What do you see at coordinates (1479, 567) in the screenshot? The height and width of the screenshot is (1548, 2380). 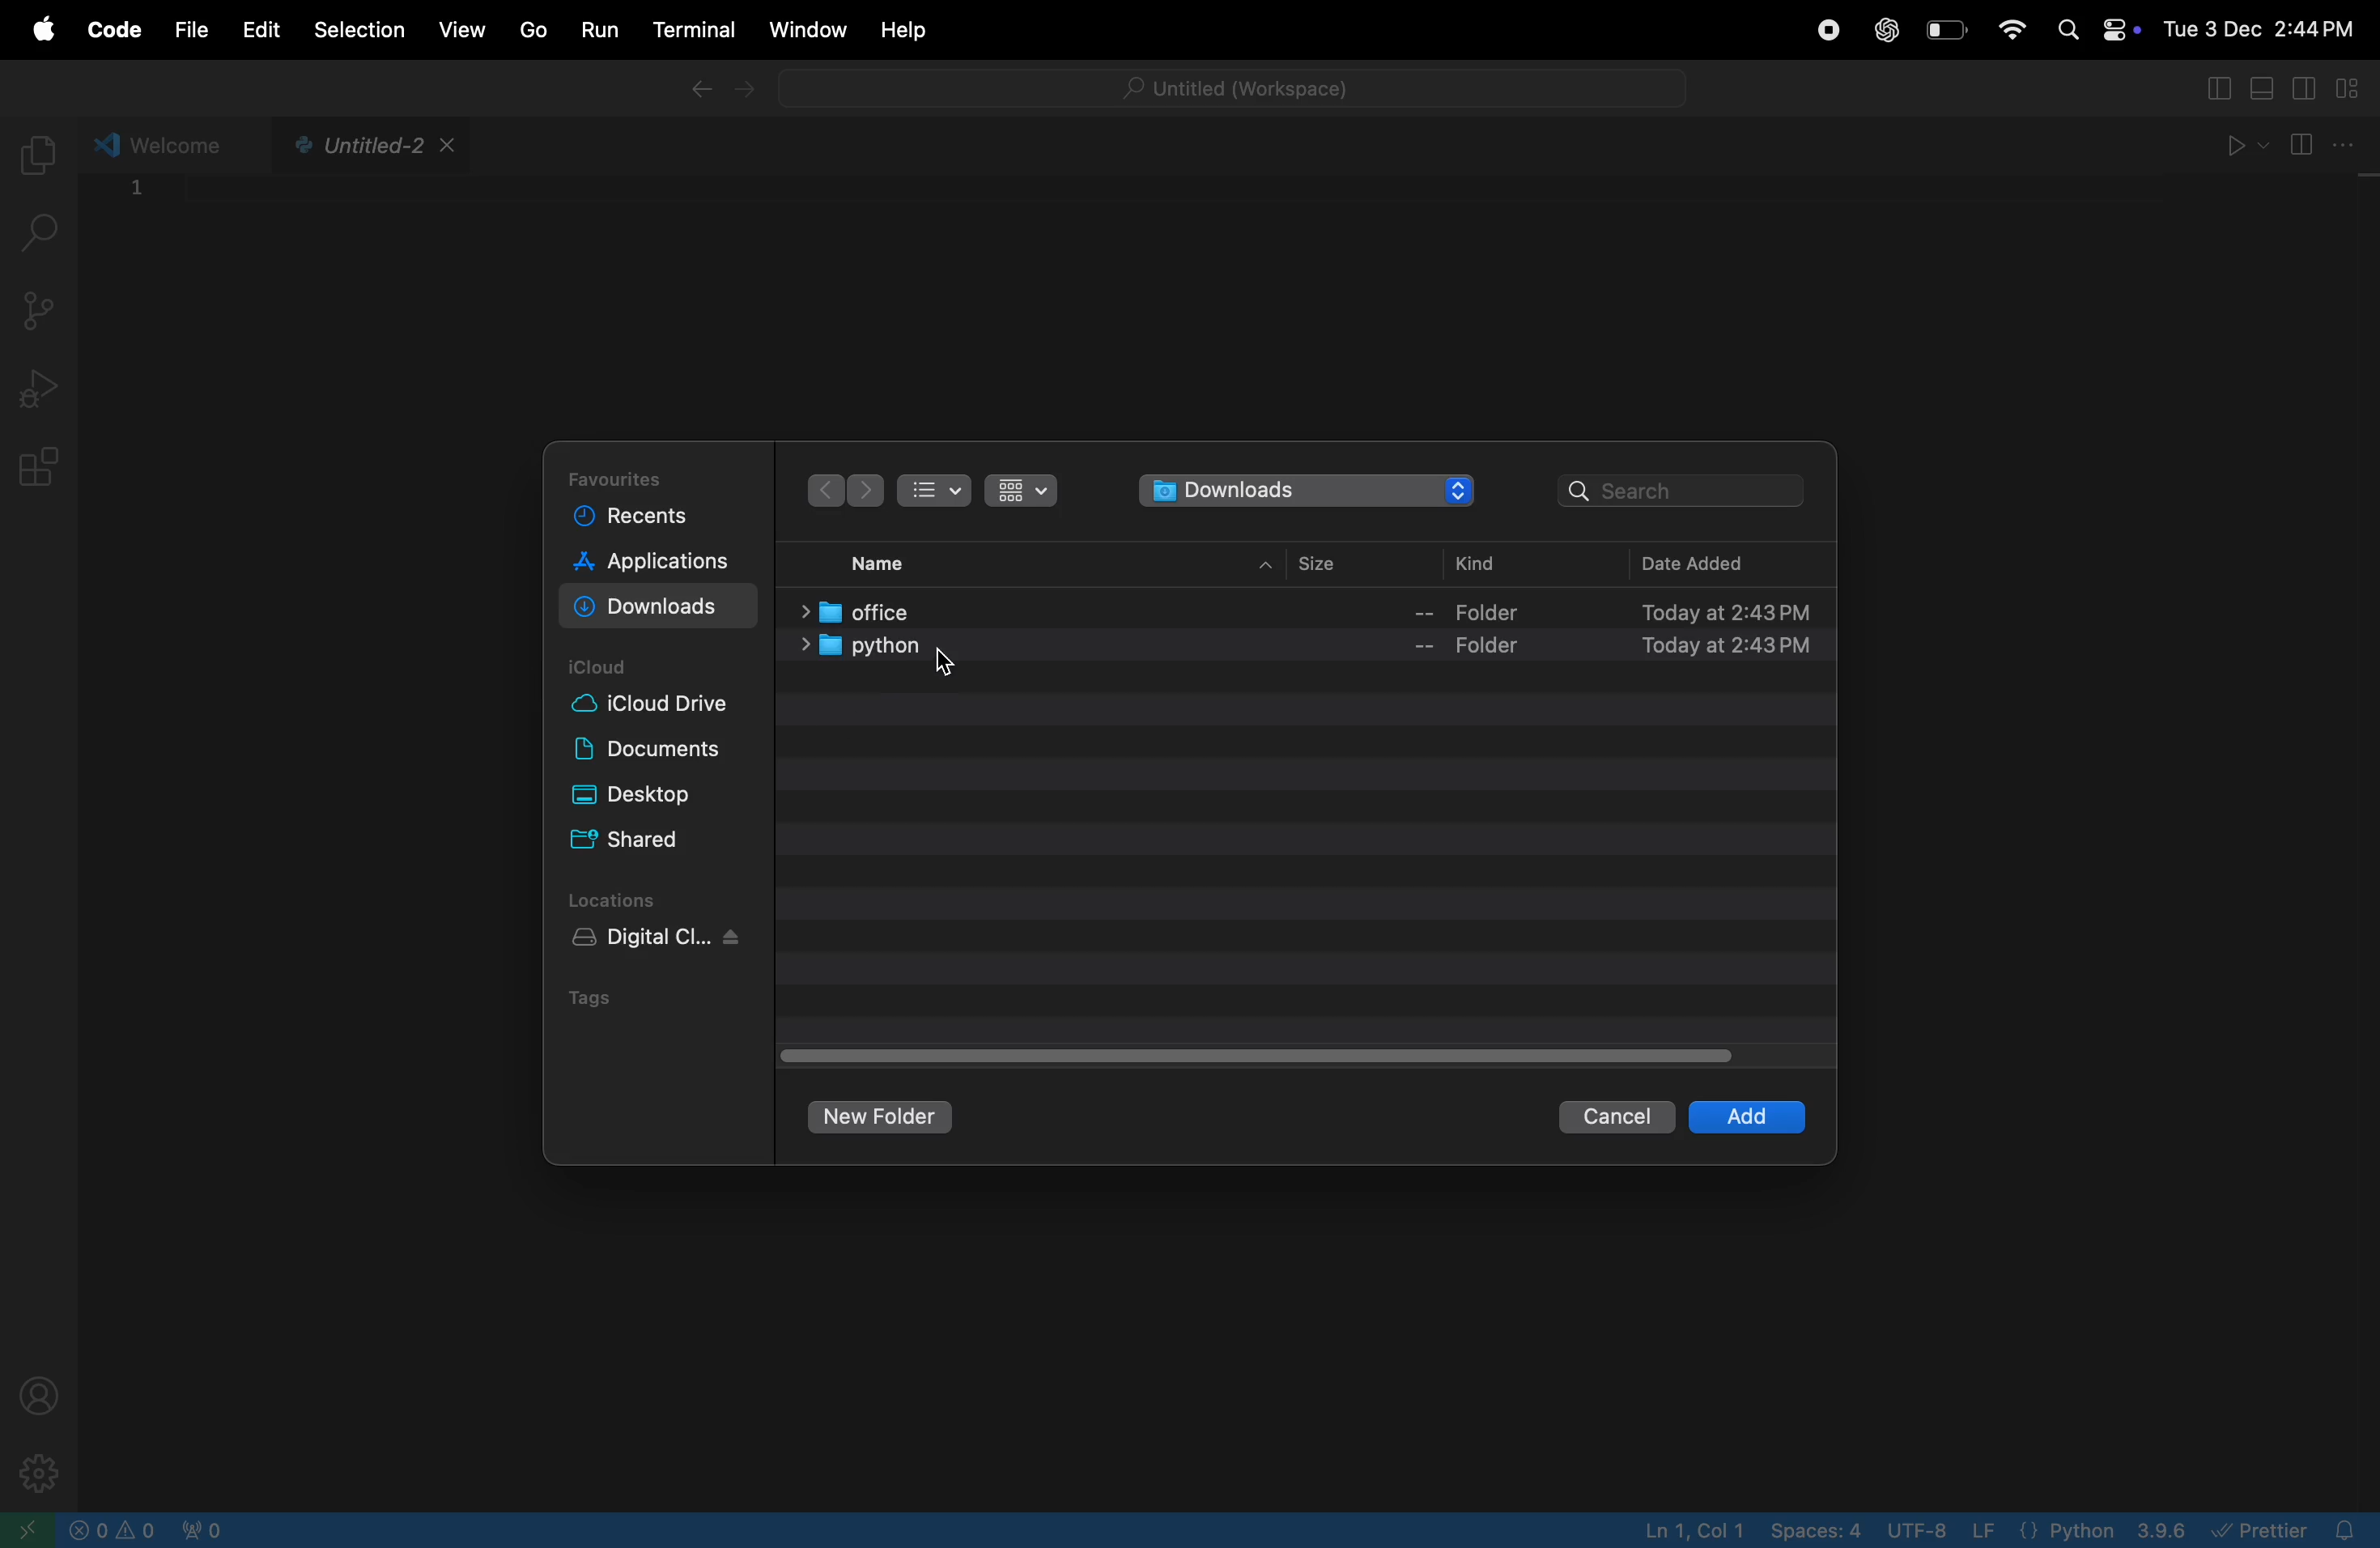 I see `kind` at bounding box center [1479, 567].